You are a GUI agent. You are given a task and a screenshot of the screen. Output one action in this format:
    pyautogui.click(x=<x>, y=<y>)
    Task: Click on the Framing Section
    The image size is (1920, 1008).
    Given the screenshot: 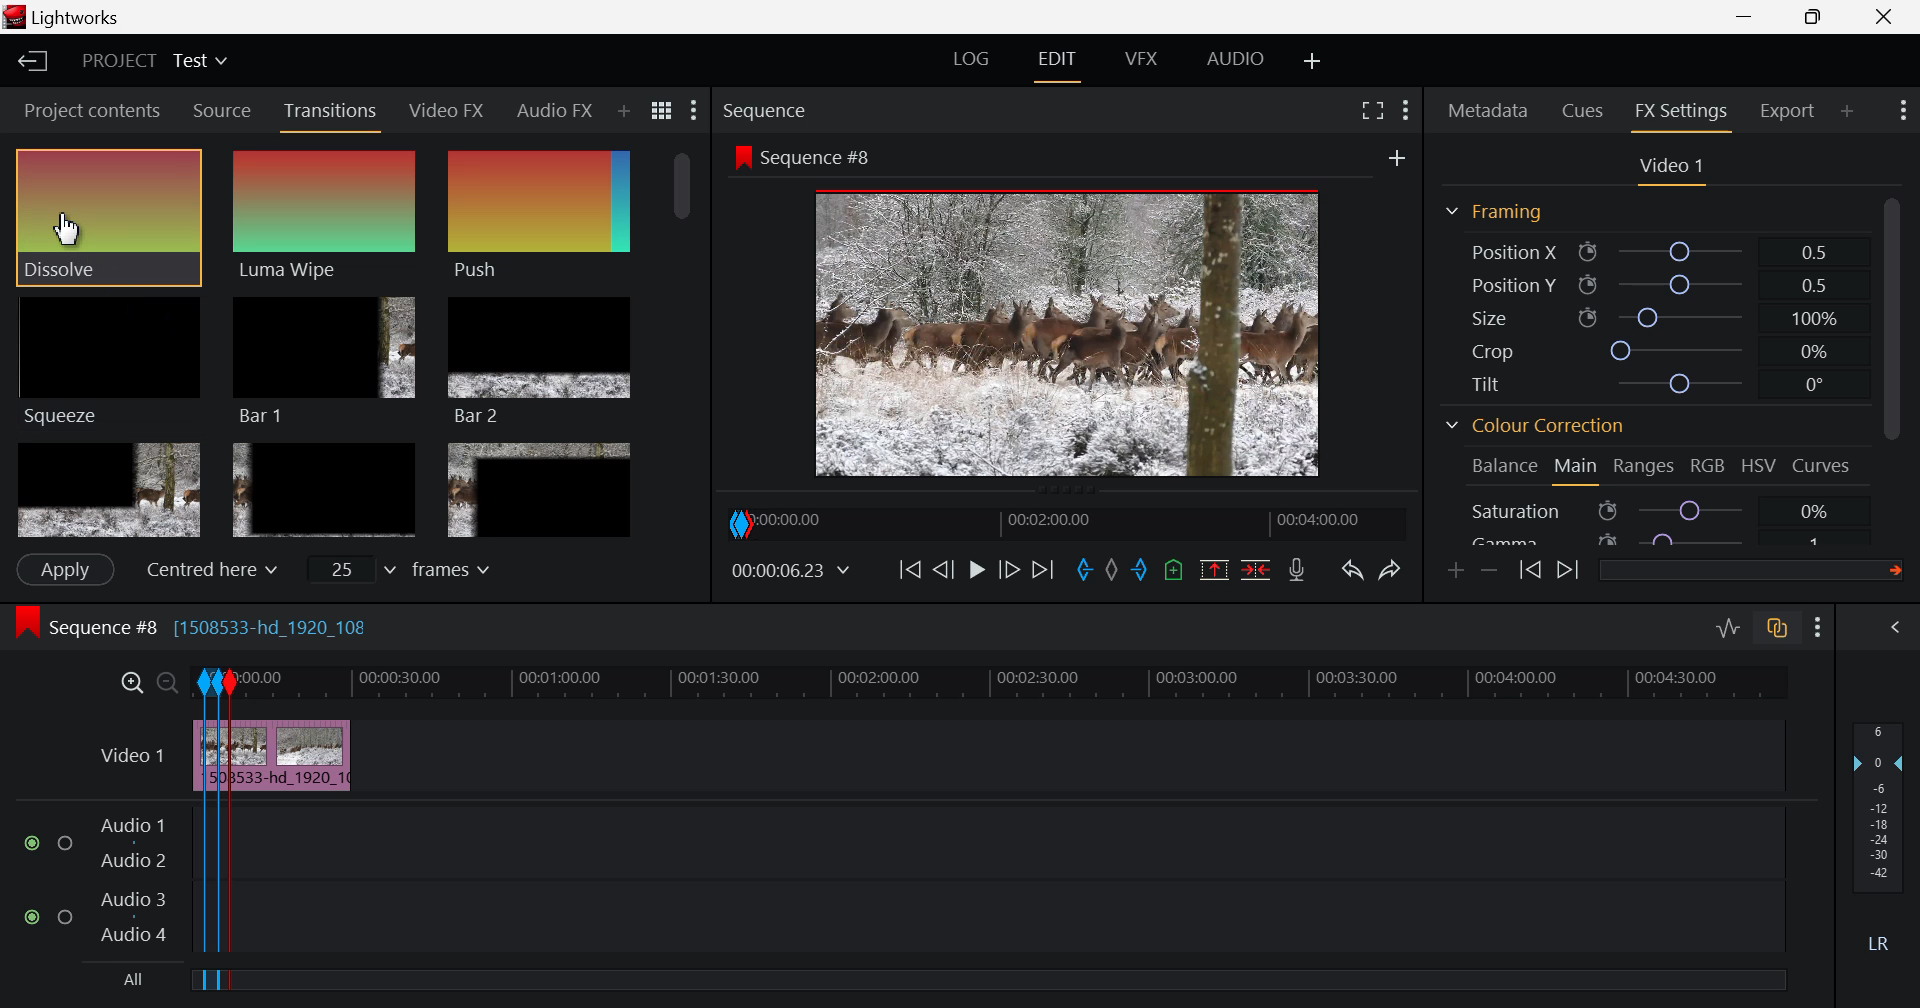 What is the action you would take?
    pyautogui.click(x=1494, y=213)
    